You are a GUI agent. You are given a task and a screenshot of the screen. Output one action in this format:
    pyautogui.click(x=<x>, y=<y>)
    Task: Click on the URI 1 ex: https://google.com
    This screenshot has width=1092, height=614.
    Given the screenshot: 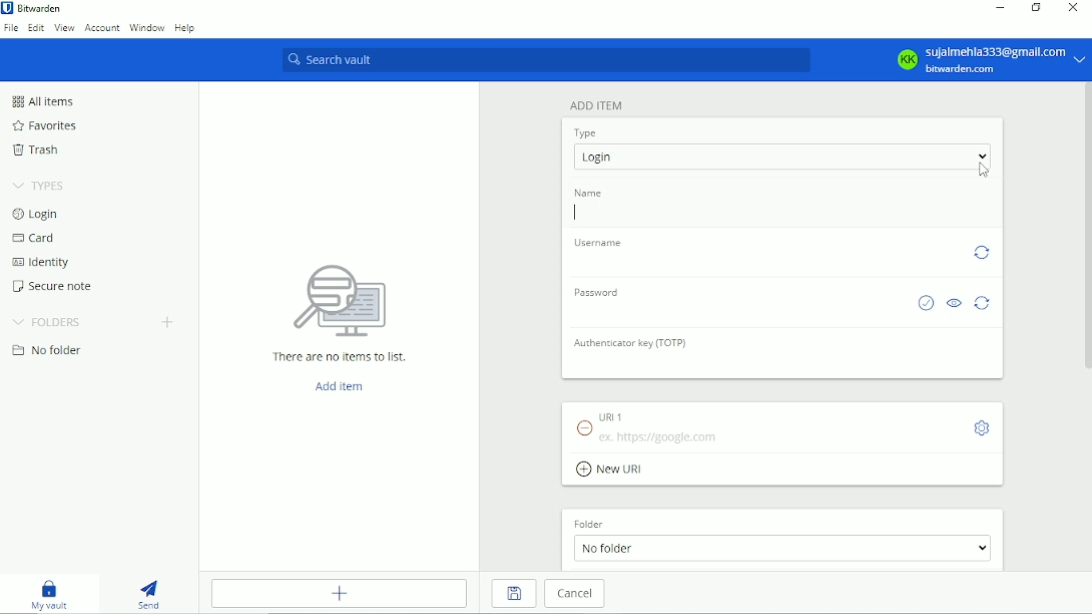 What is the action you would take?
    pyautogui.click(x=646, y=426)
    